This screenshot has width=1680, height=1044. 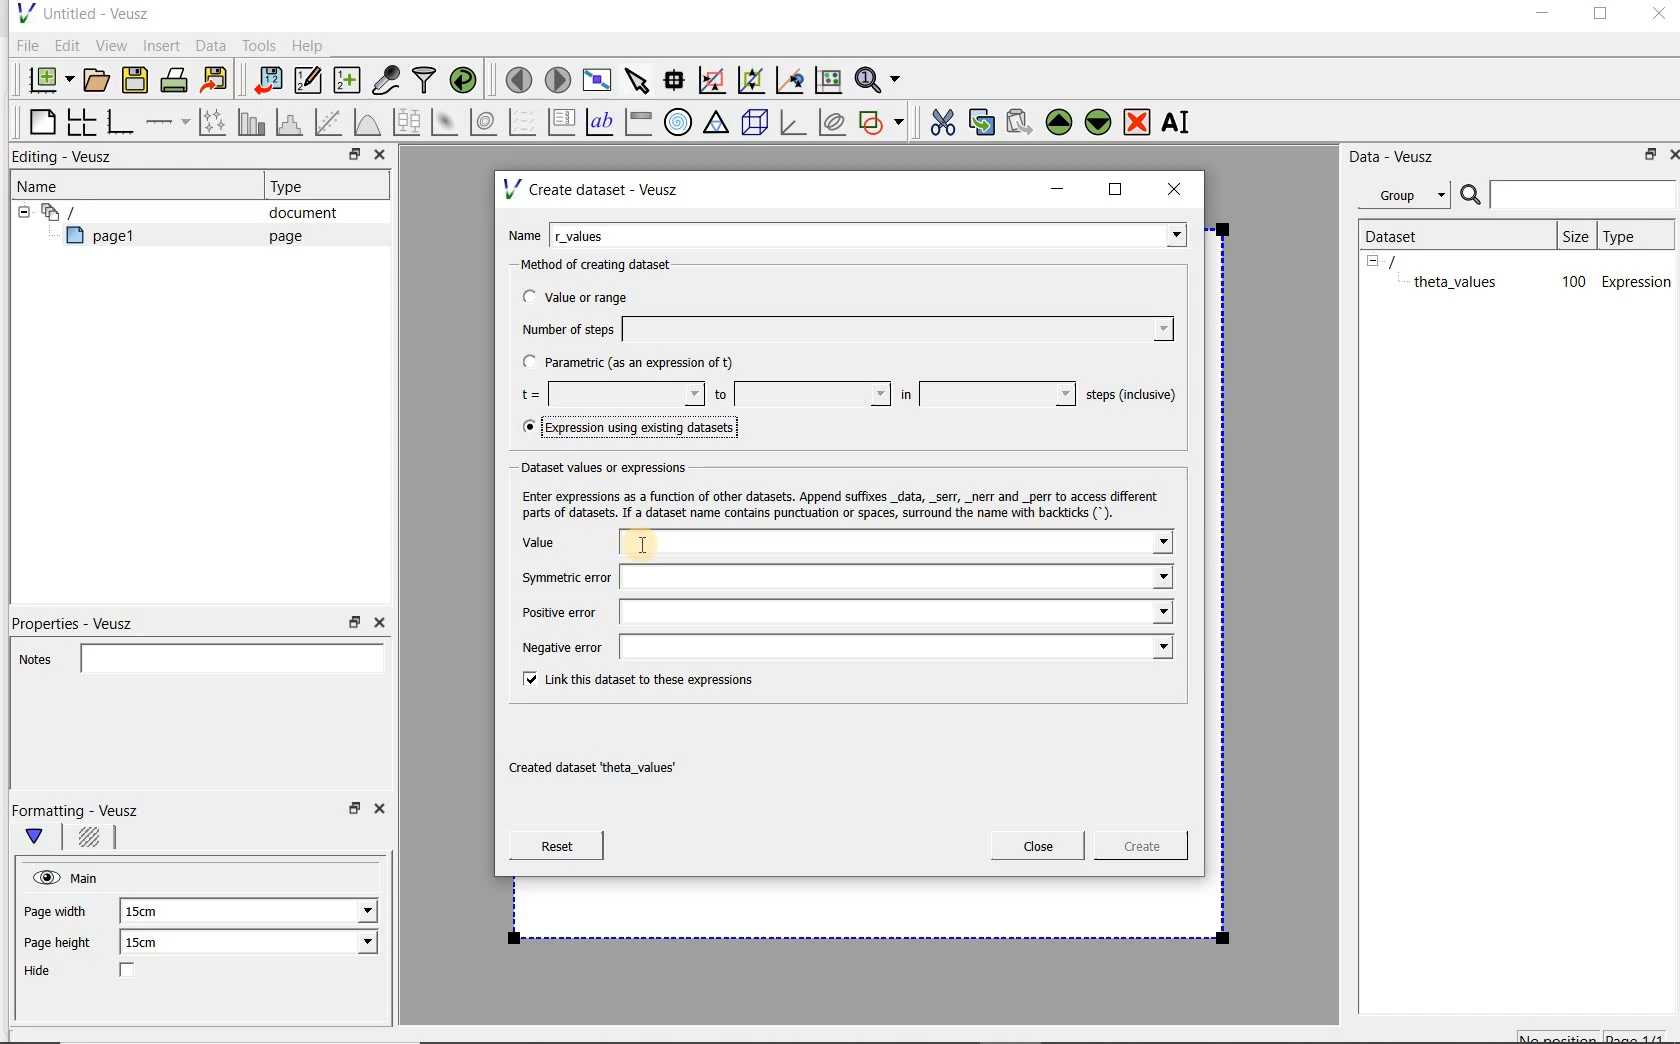 I want to click on Data, so click(x=212, y=45).